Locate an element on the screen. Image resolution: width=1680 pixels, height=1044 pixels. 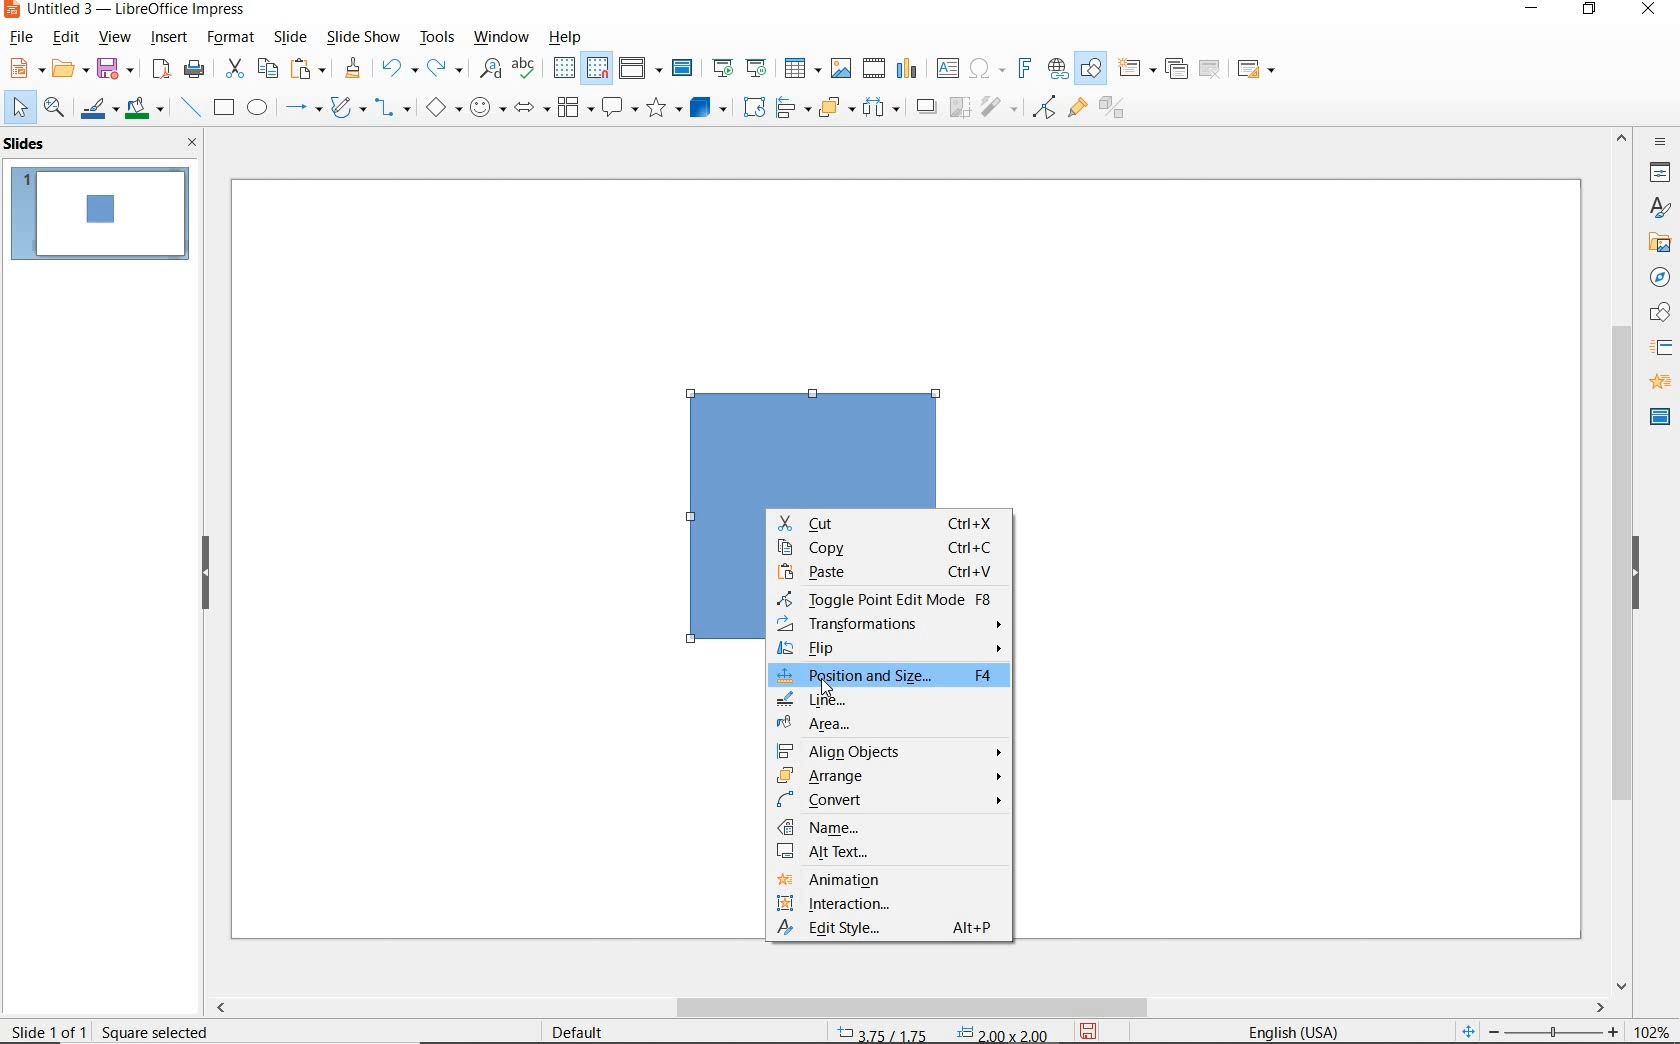
copy is located at coordinates (265, 67).